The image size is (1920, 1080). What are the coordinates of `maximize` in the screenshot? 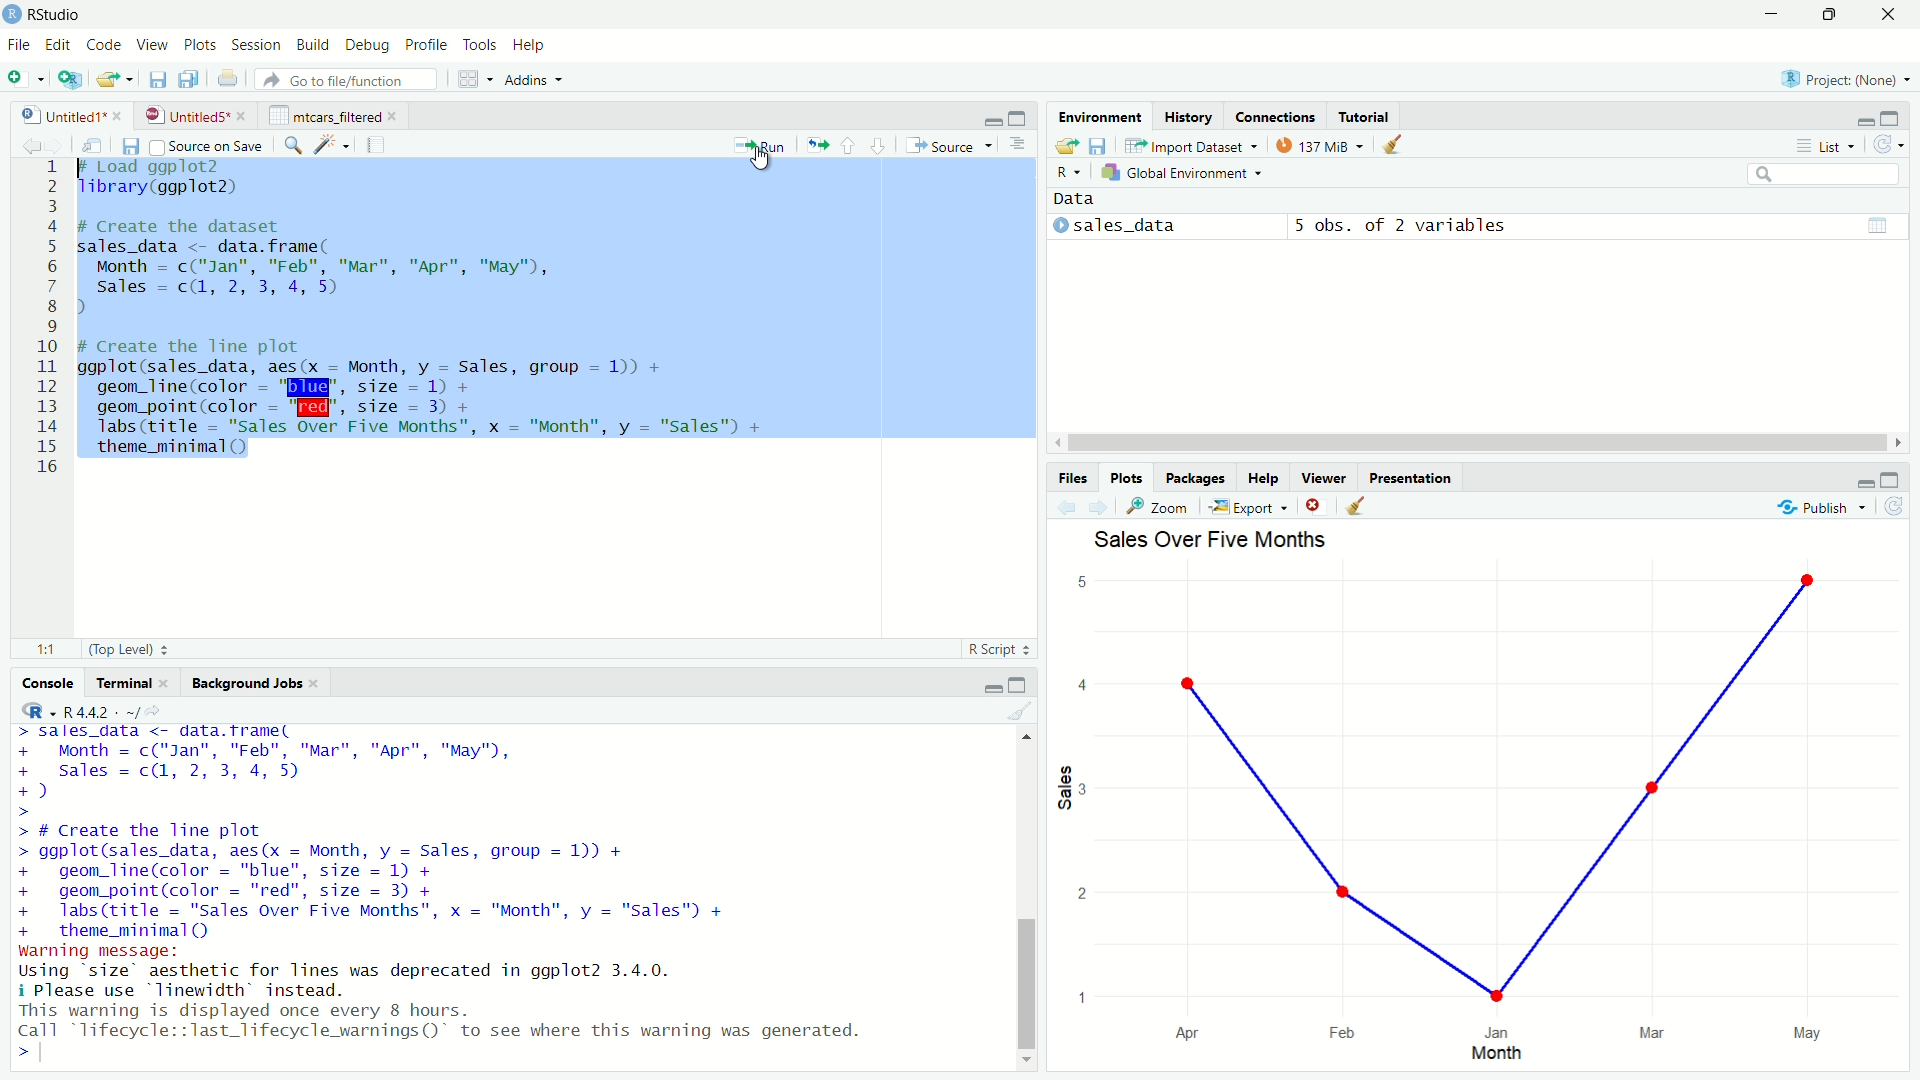 It's located at (1895, 117).